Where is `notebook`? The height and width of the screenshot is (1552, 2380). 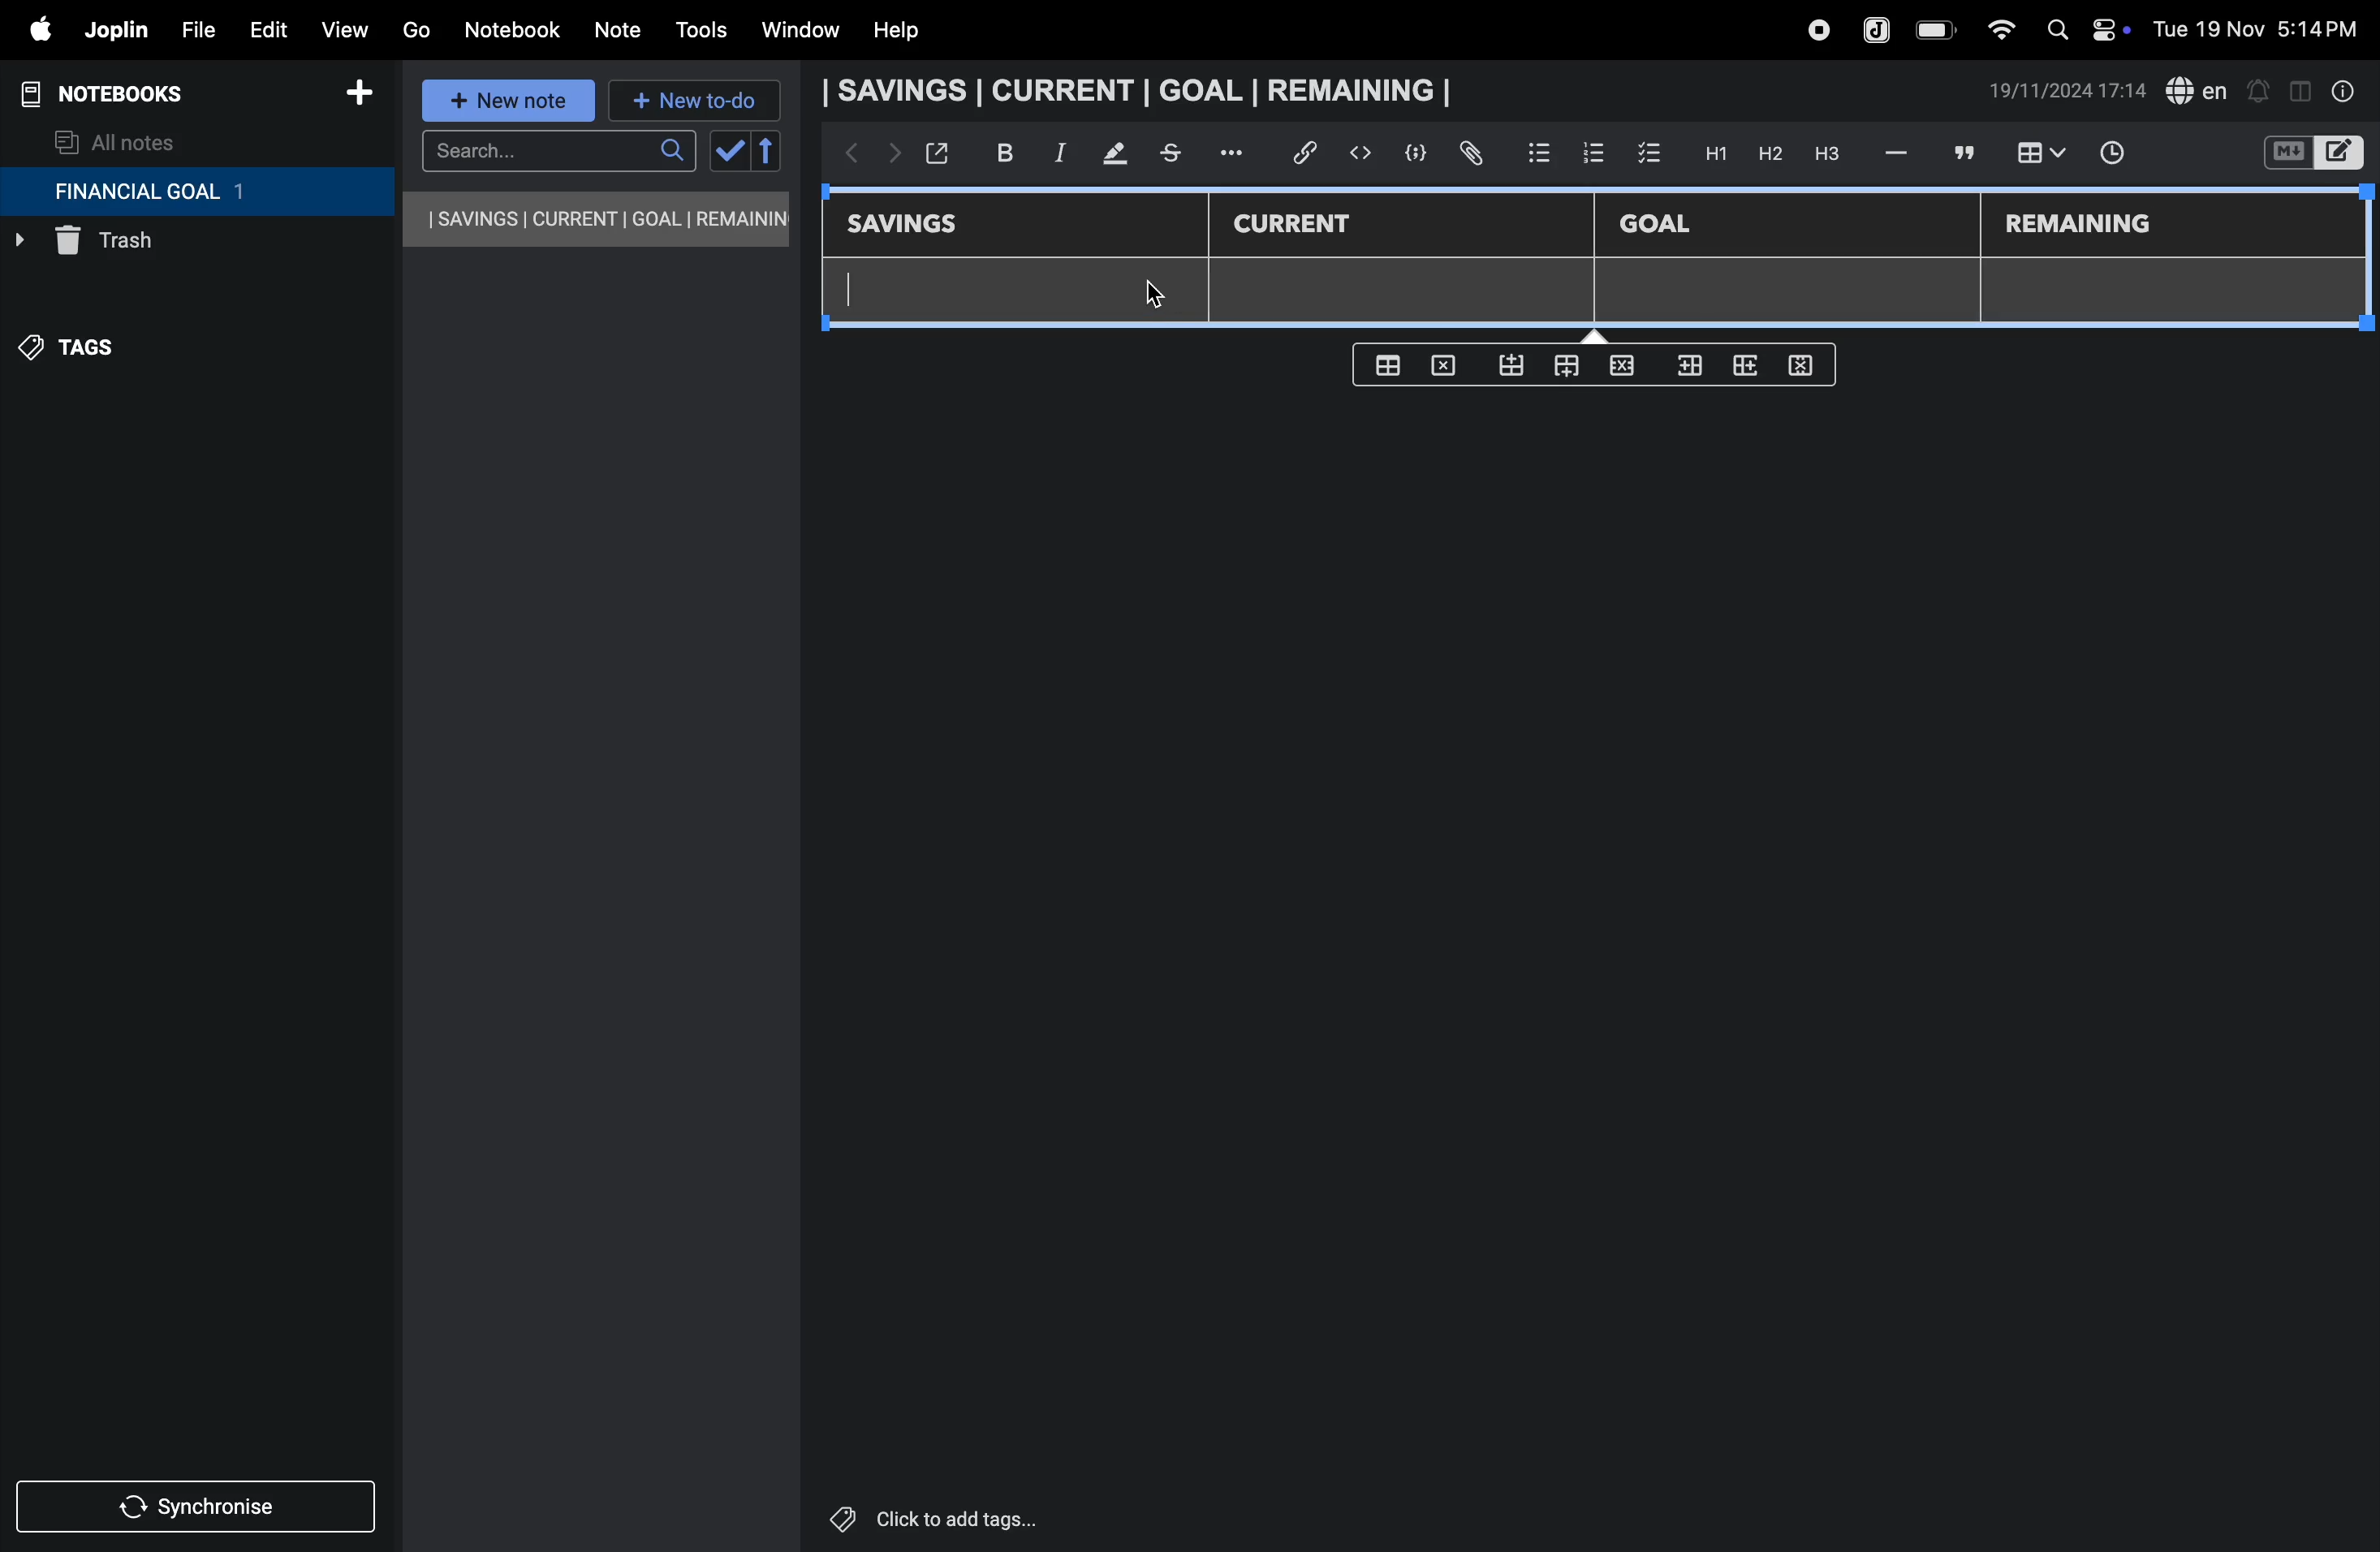 notebook is located at coordinates (511, 30).